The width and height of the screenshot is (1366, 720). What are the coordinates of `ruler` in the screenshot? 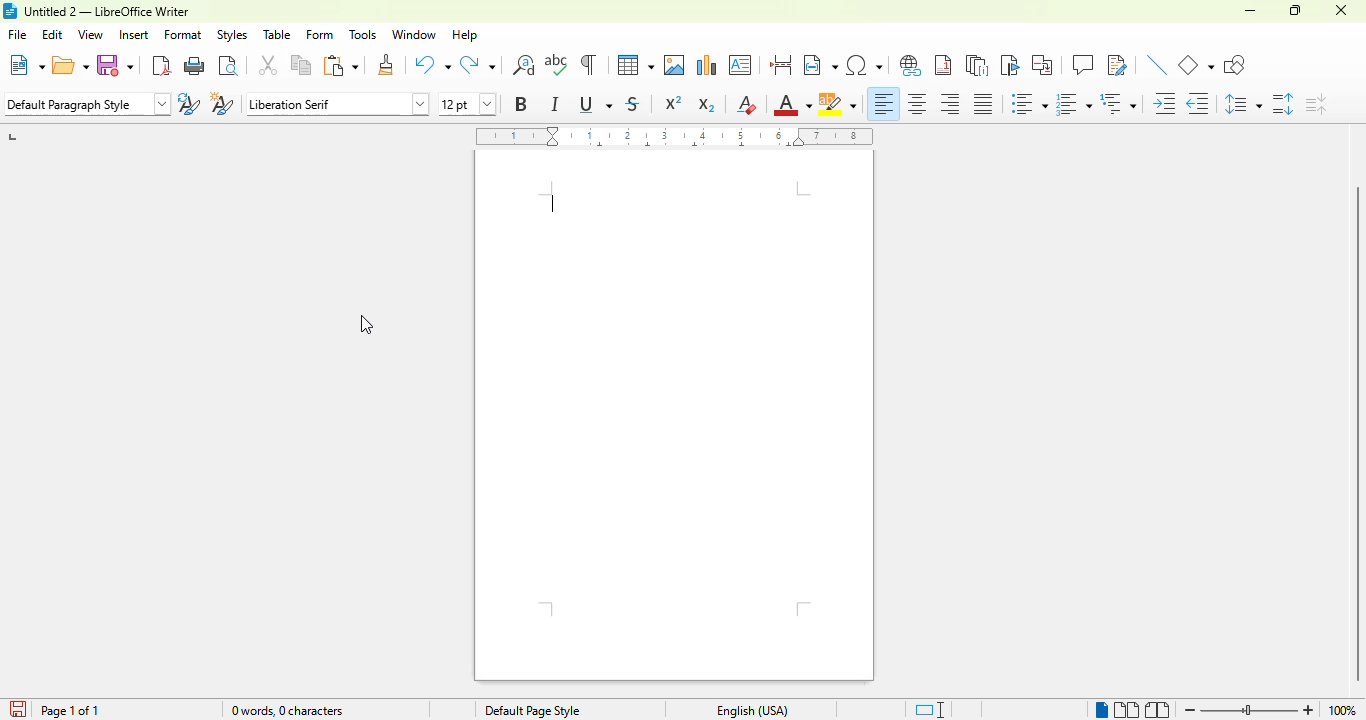 It's located at (676, 136).